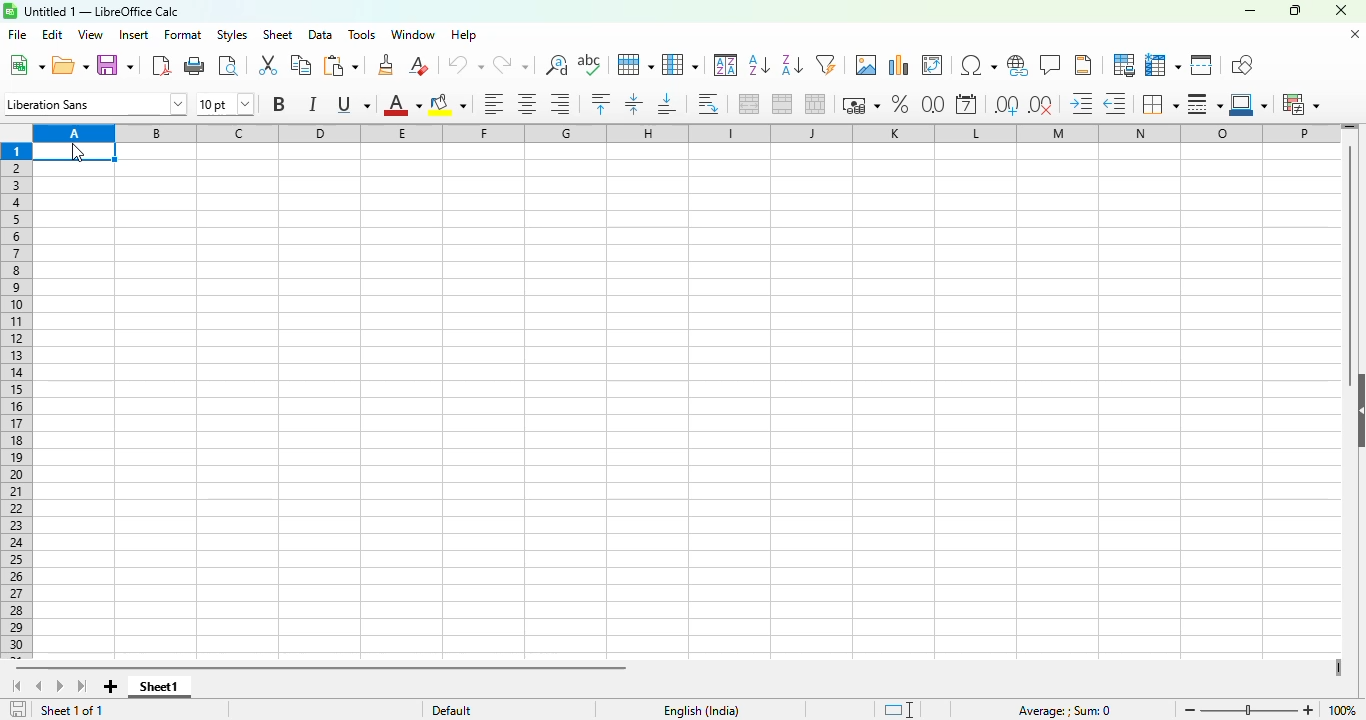 The image size is (1366, 720). Describe the element at coordinates (16, 401) in the screenshot. I see `rows` at that location.